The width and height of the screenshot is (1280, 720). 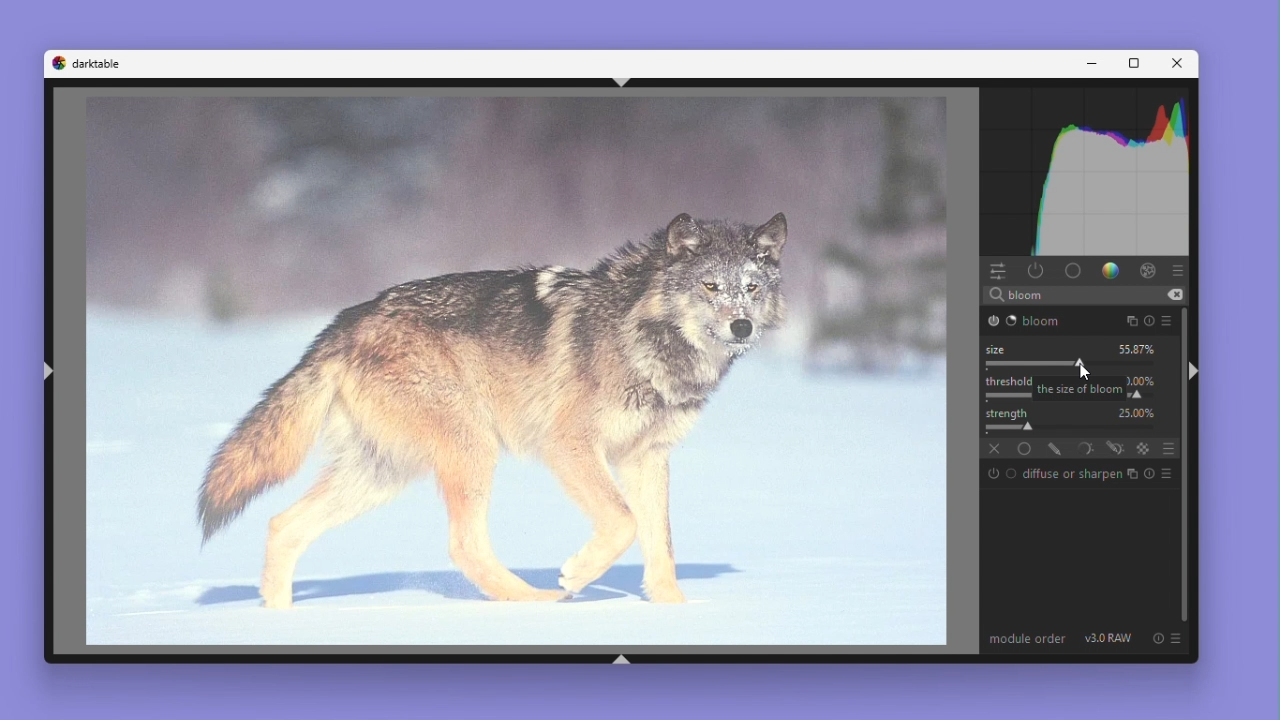 What do you see at coordinates (992, 449) in the screenshot?
I see `Off` at bounding box center [992, 449].